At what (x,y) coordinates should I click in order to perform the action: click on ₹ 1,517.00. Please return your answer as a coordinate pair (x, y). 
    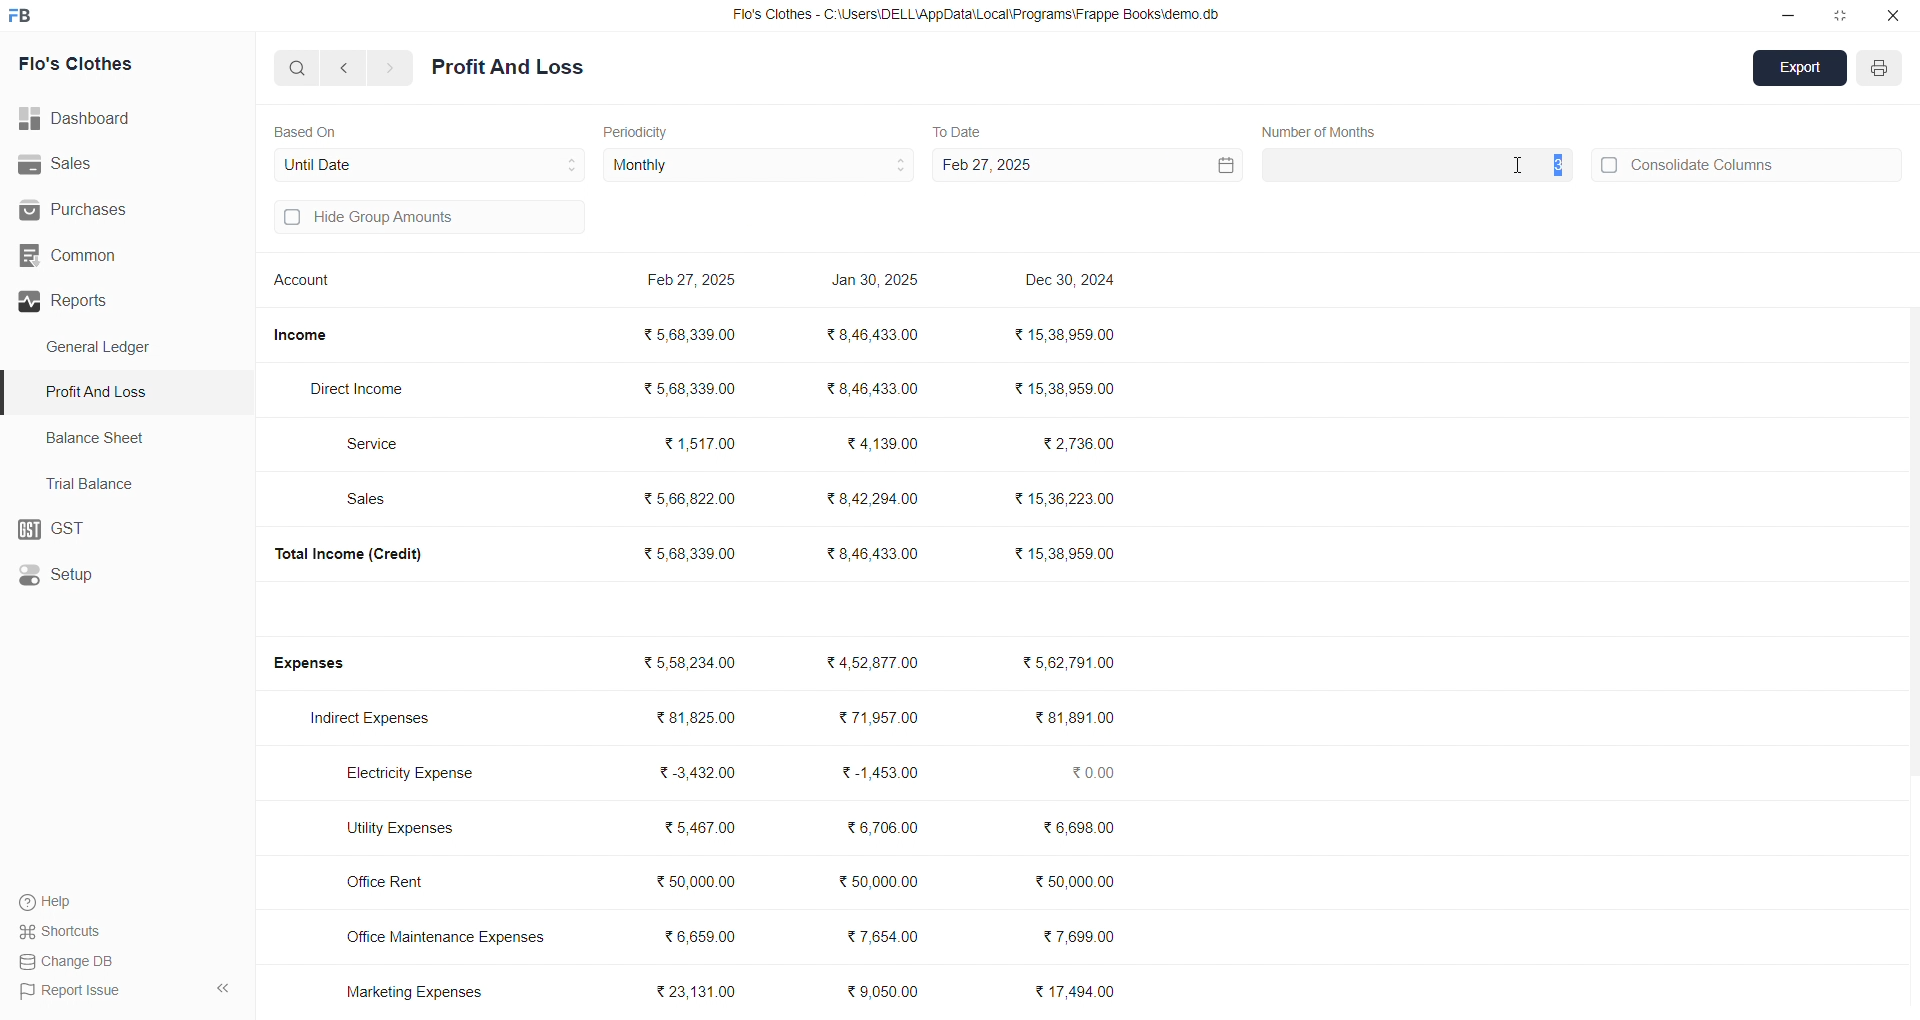
    Looking at the image, I should click on (700, 442).